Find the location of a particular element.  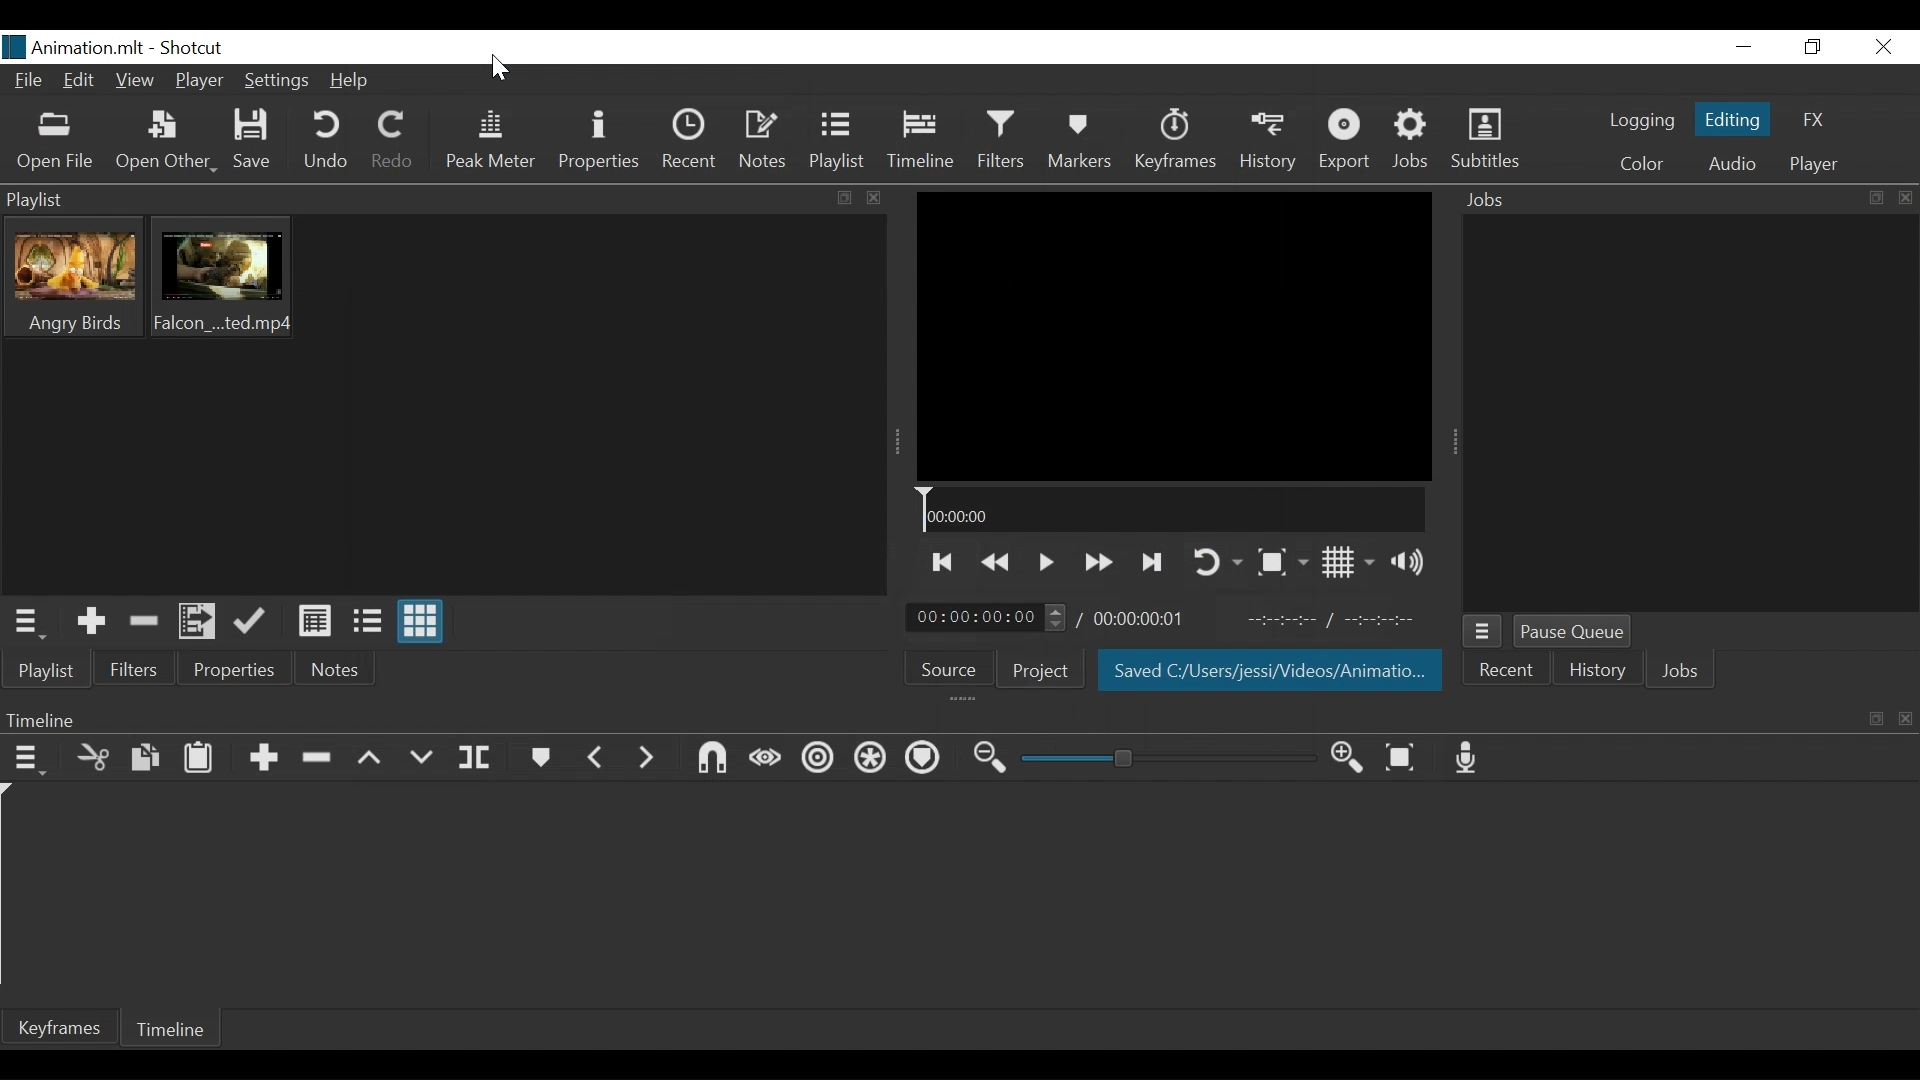

Scrub while dragging is located at coordinates (761, 761).